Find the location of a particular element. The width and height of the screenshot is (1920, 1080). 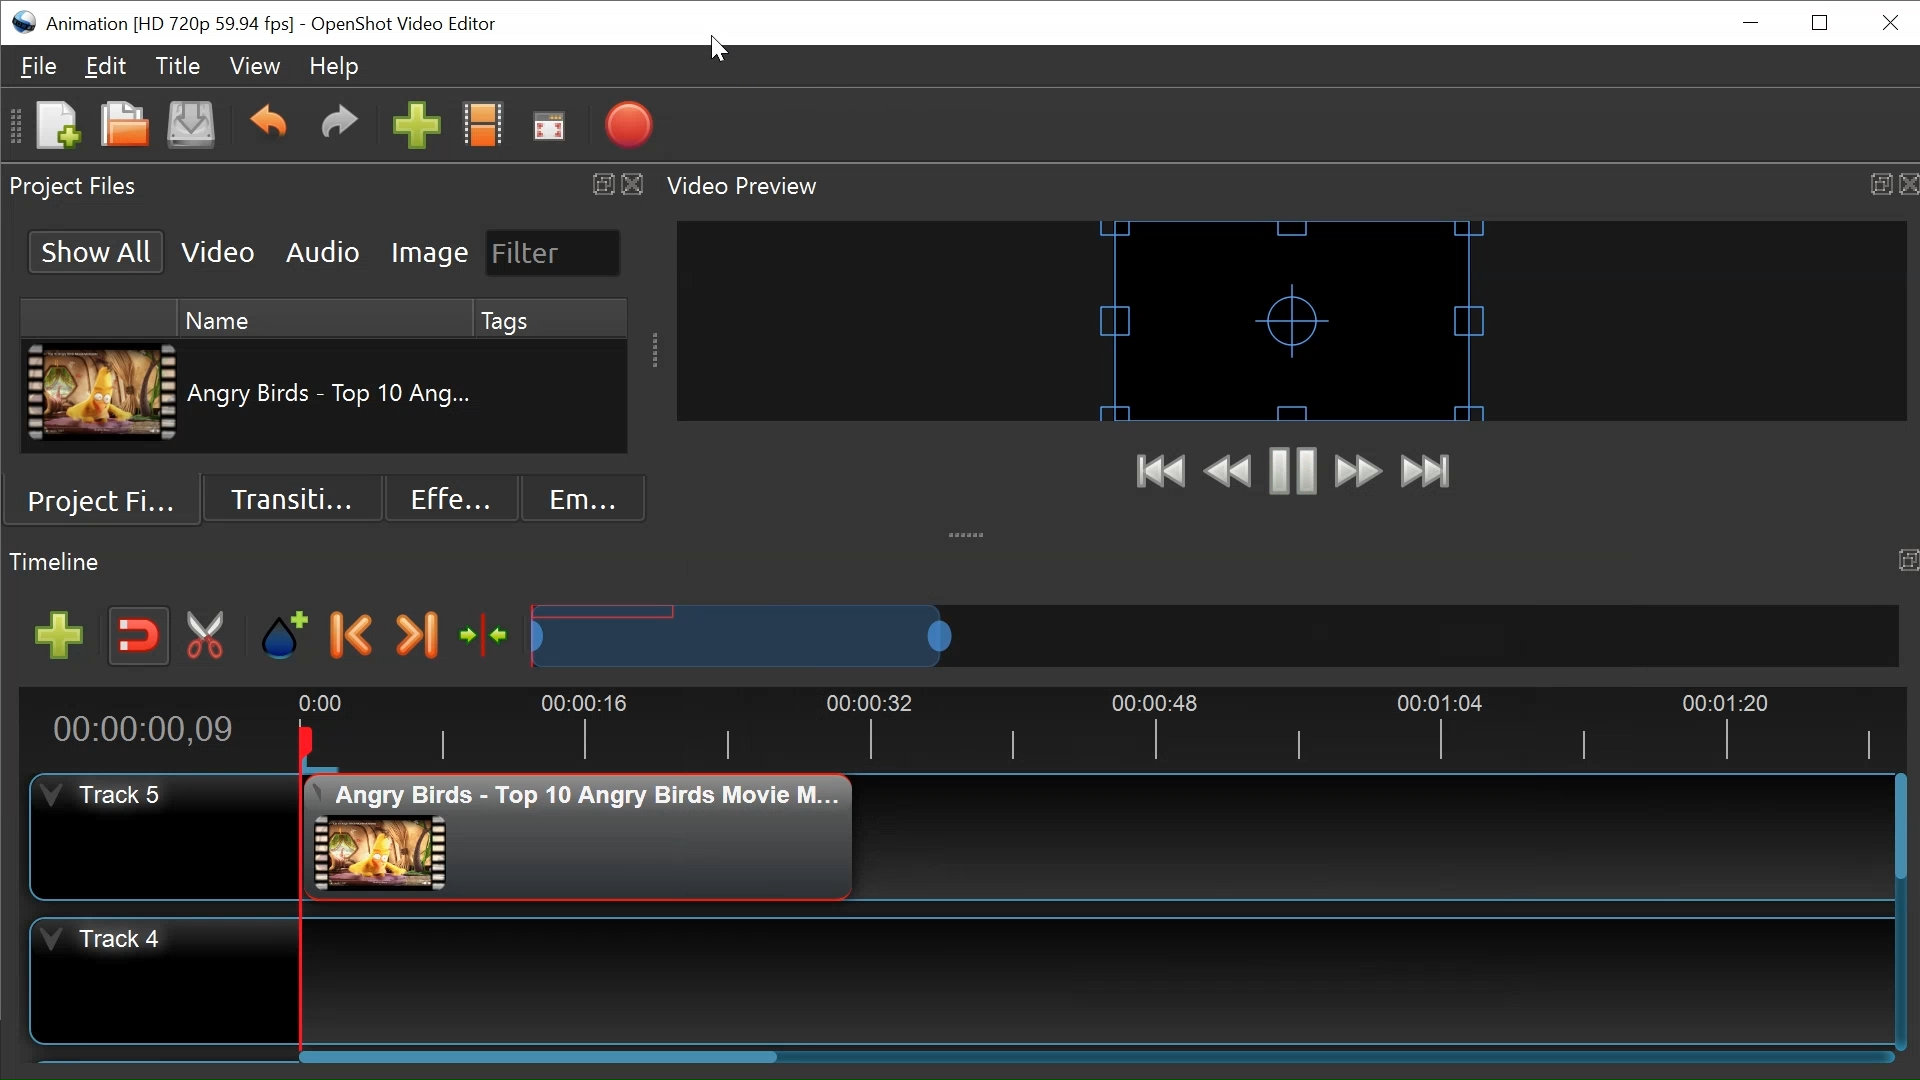

OpenShot Desktop icon is located at coordinates (23, 22).